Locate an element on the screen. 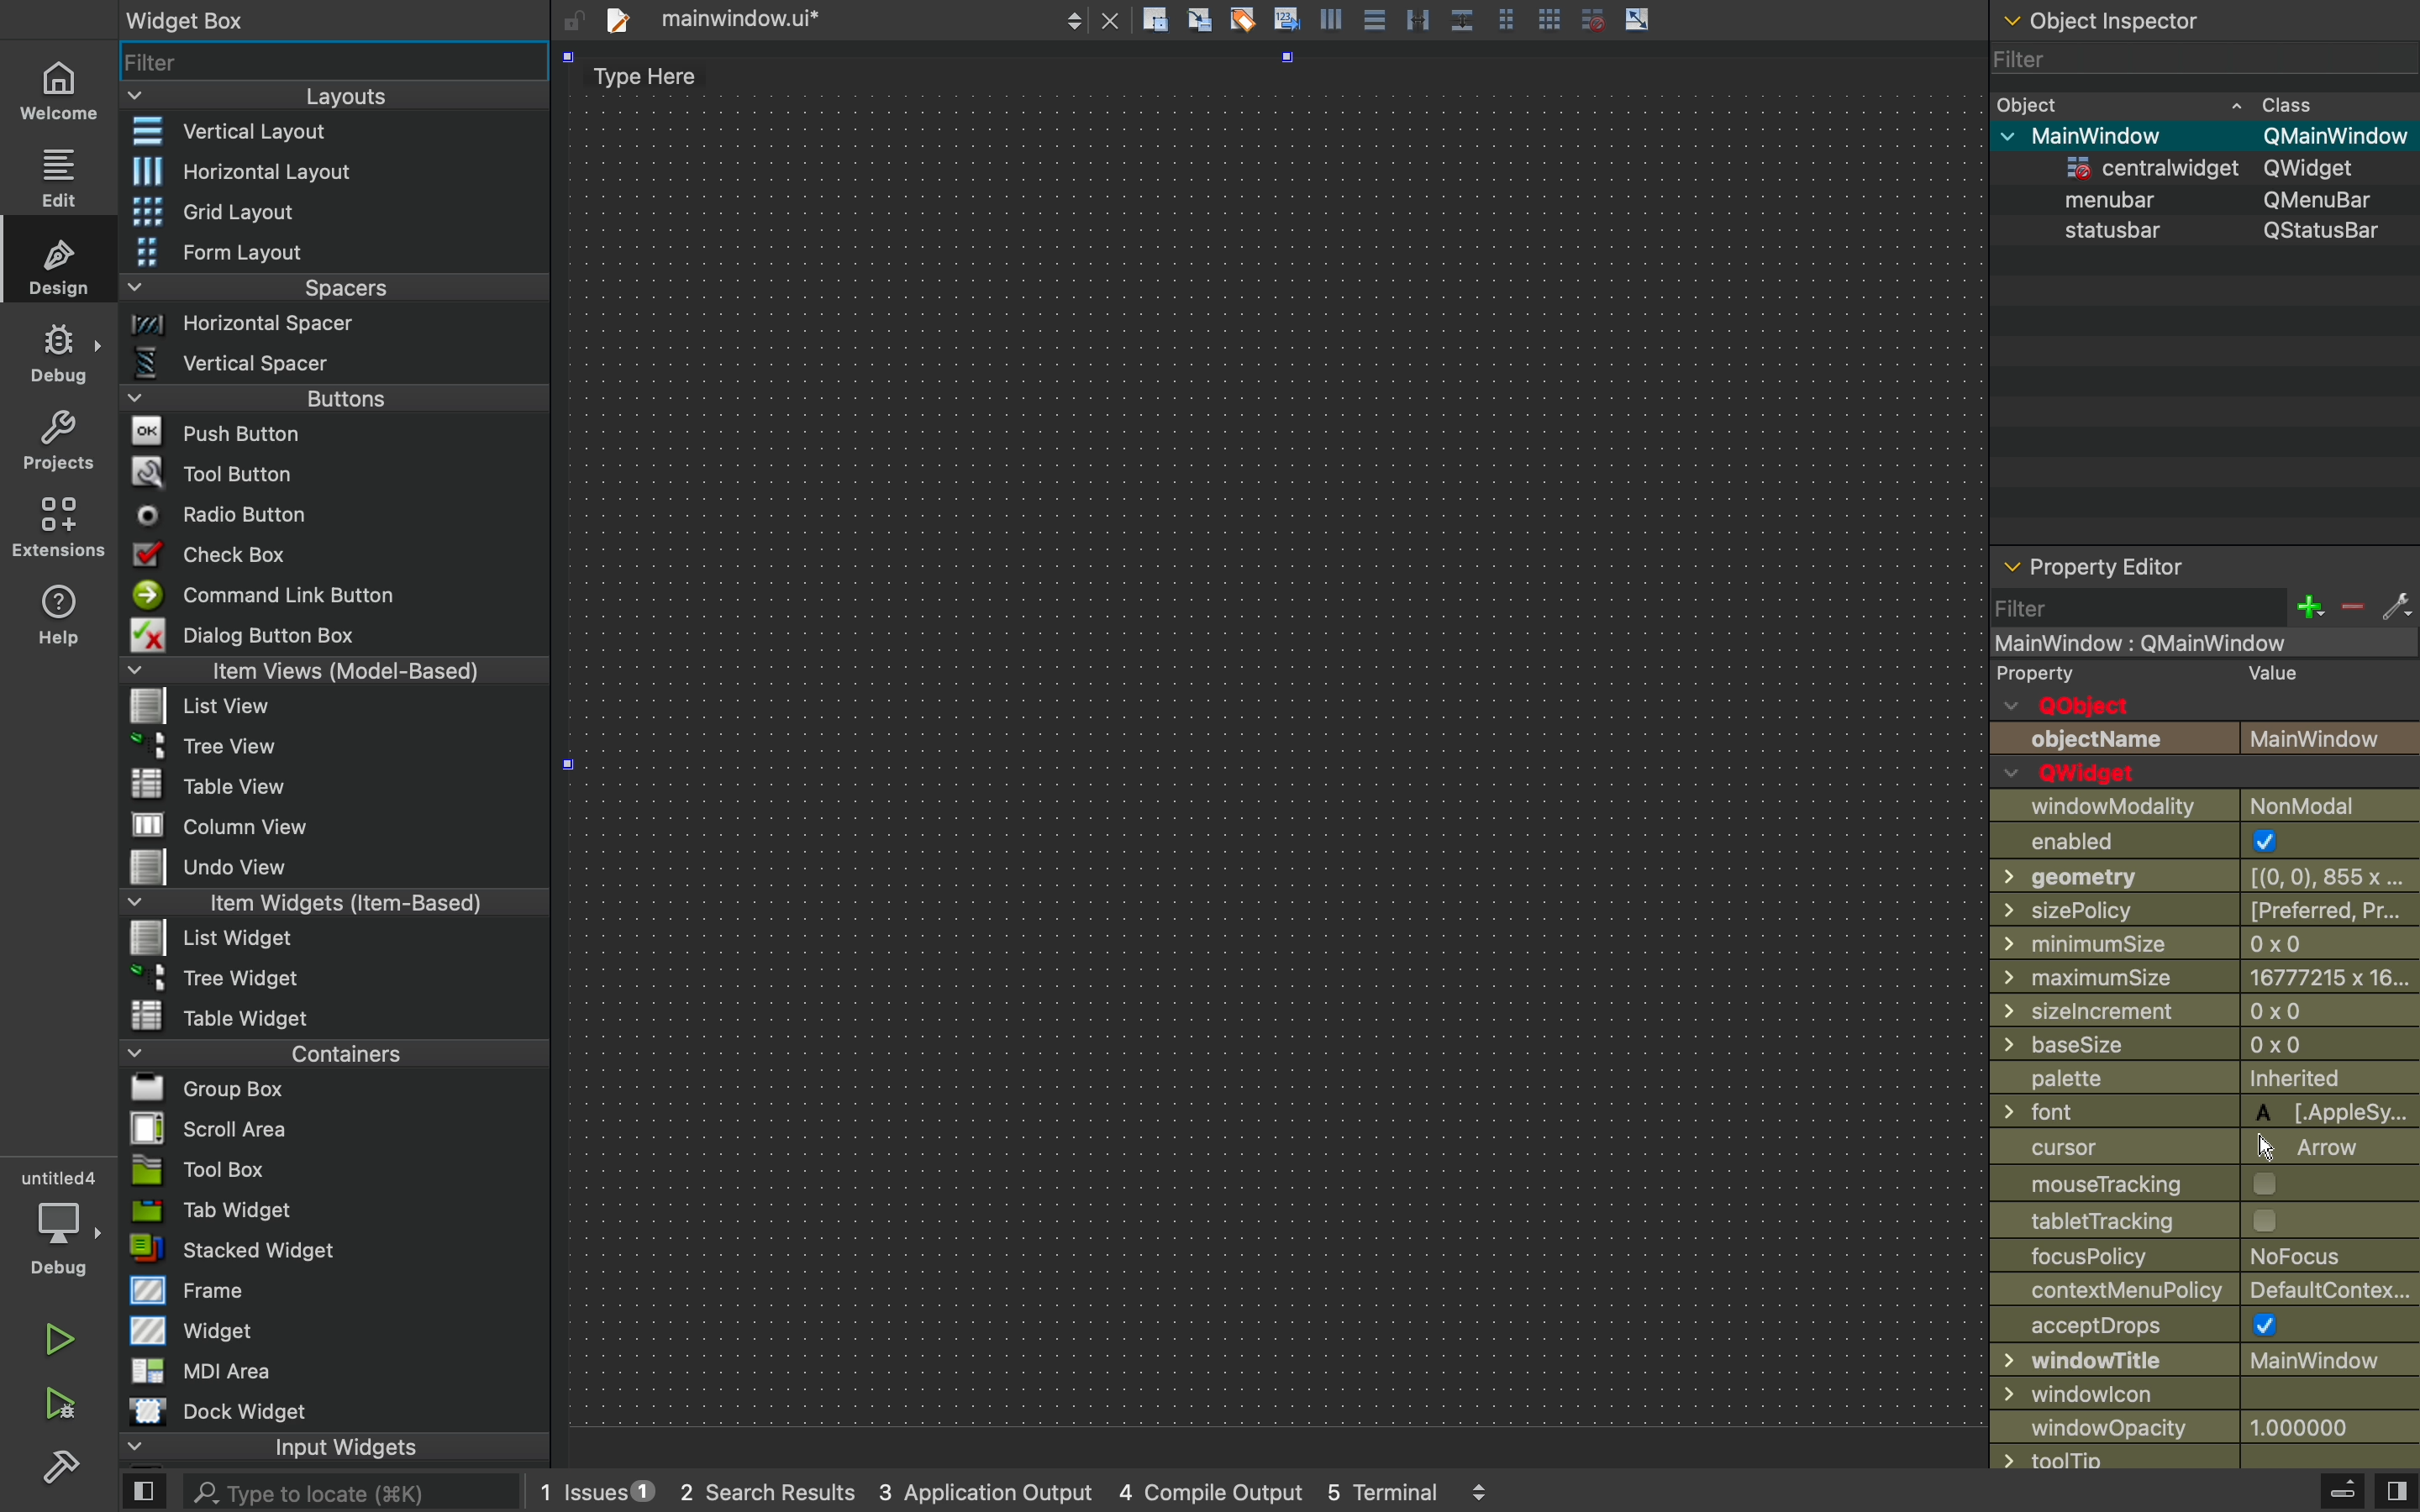  stacked widget is located at coordinates (333, 1252).